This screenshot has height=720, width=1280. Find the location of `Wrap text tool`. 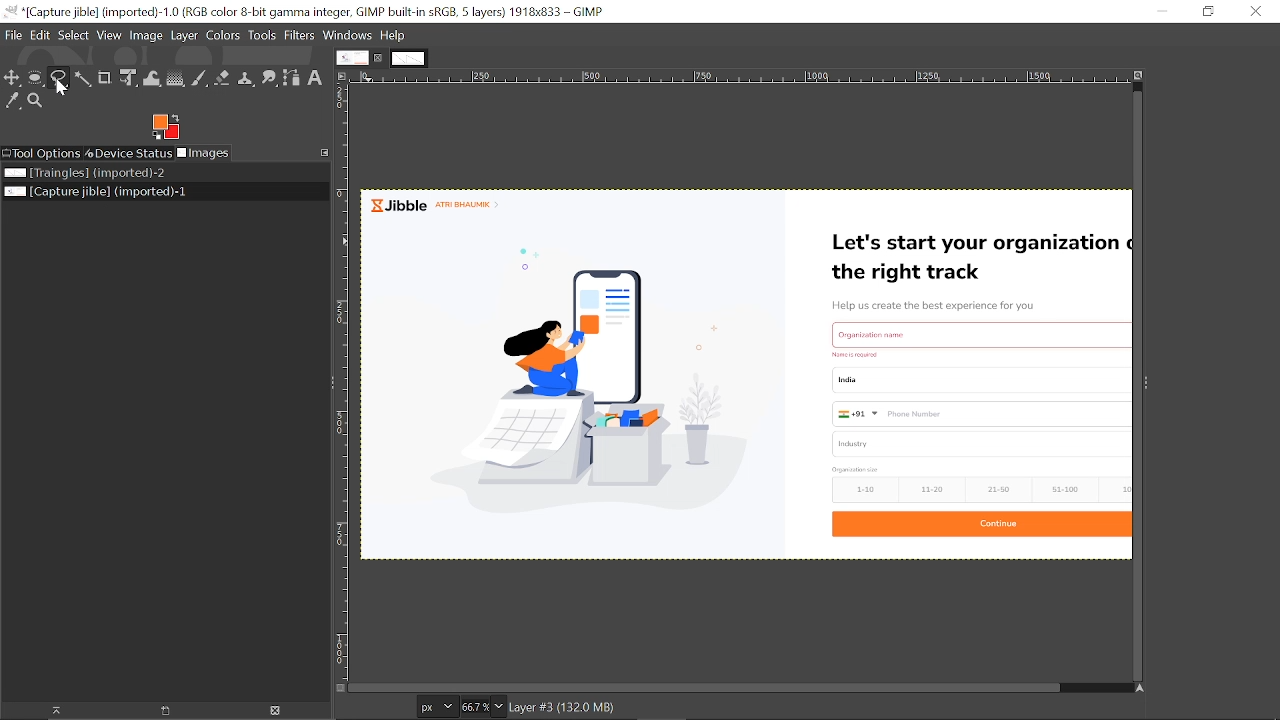

Wrap text tool is located at coordinates (152, 79).